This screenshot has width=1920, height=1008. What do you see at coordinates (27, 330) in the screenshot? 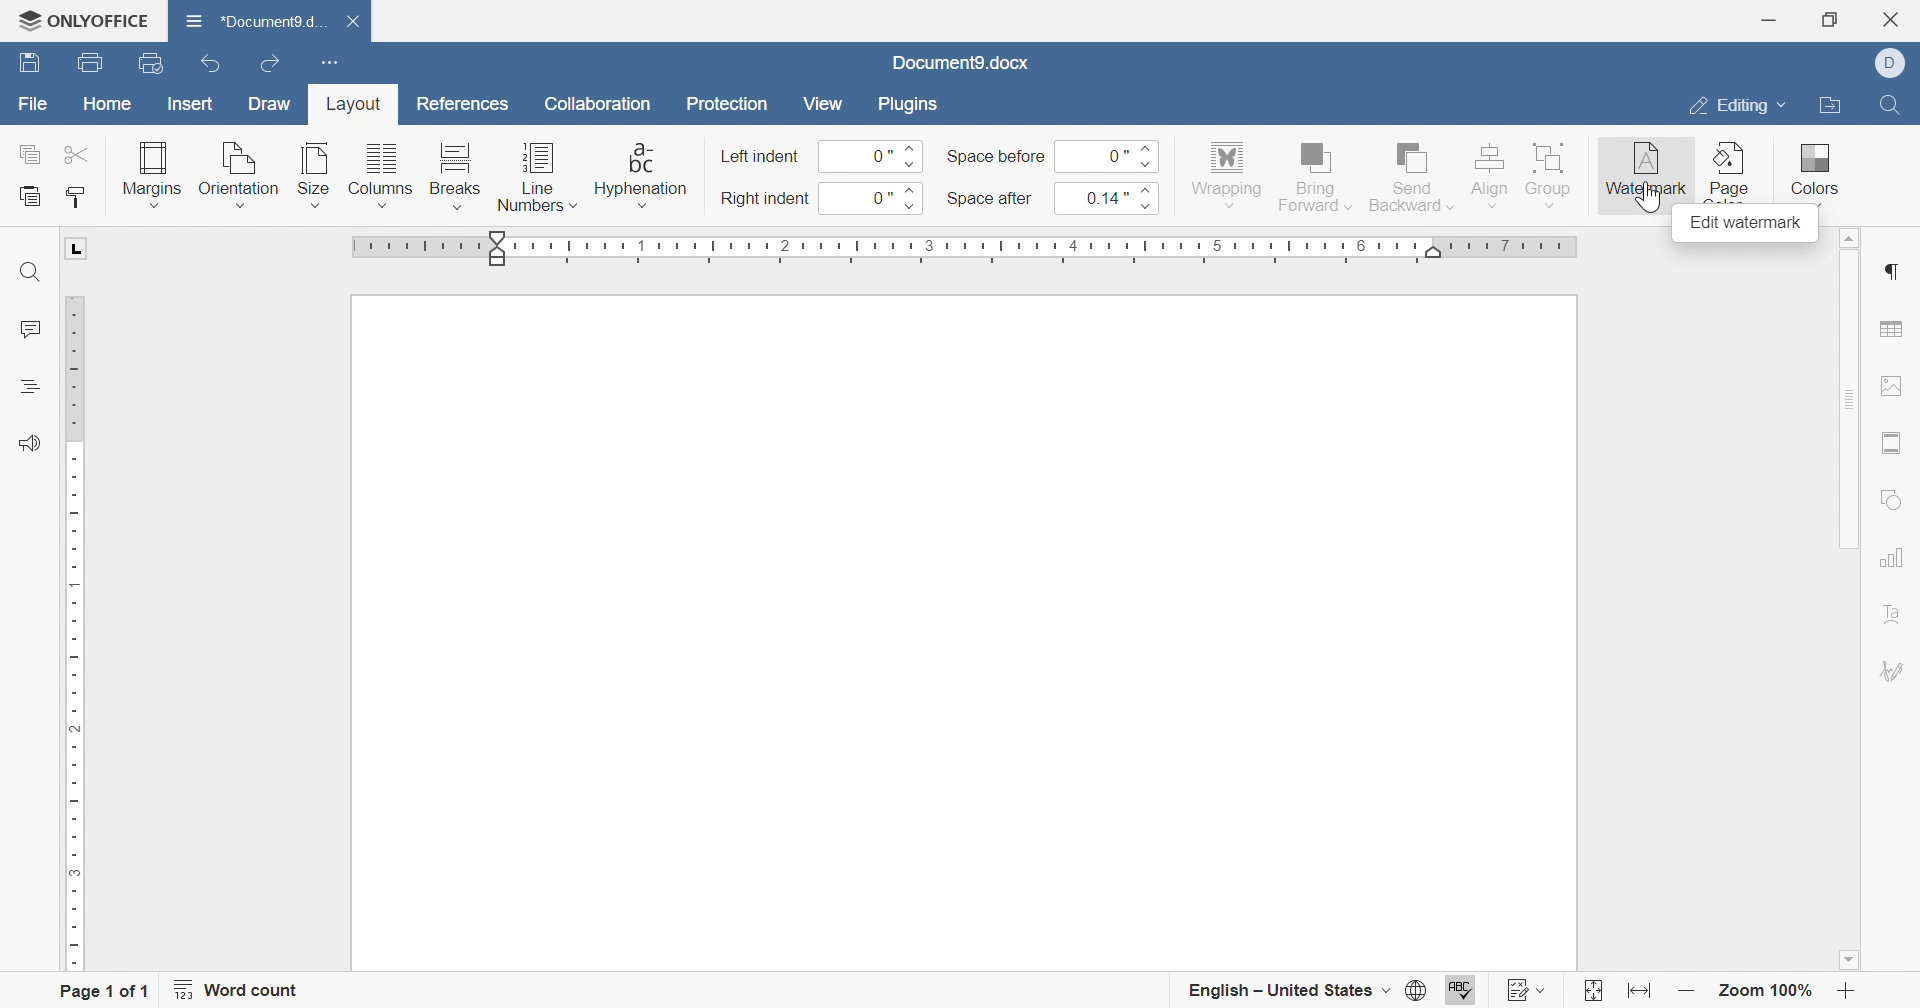
I see `comments` at bounding box center [27, 330].